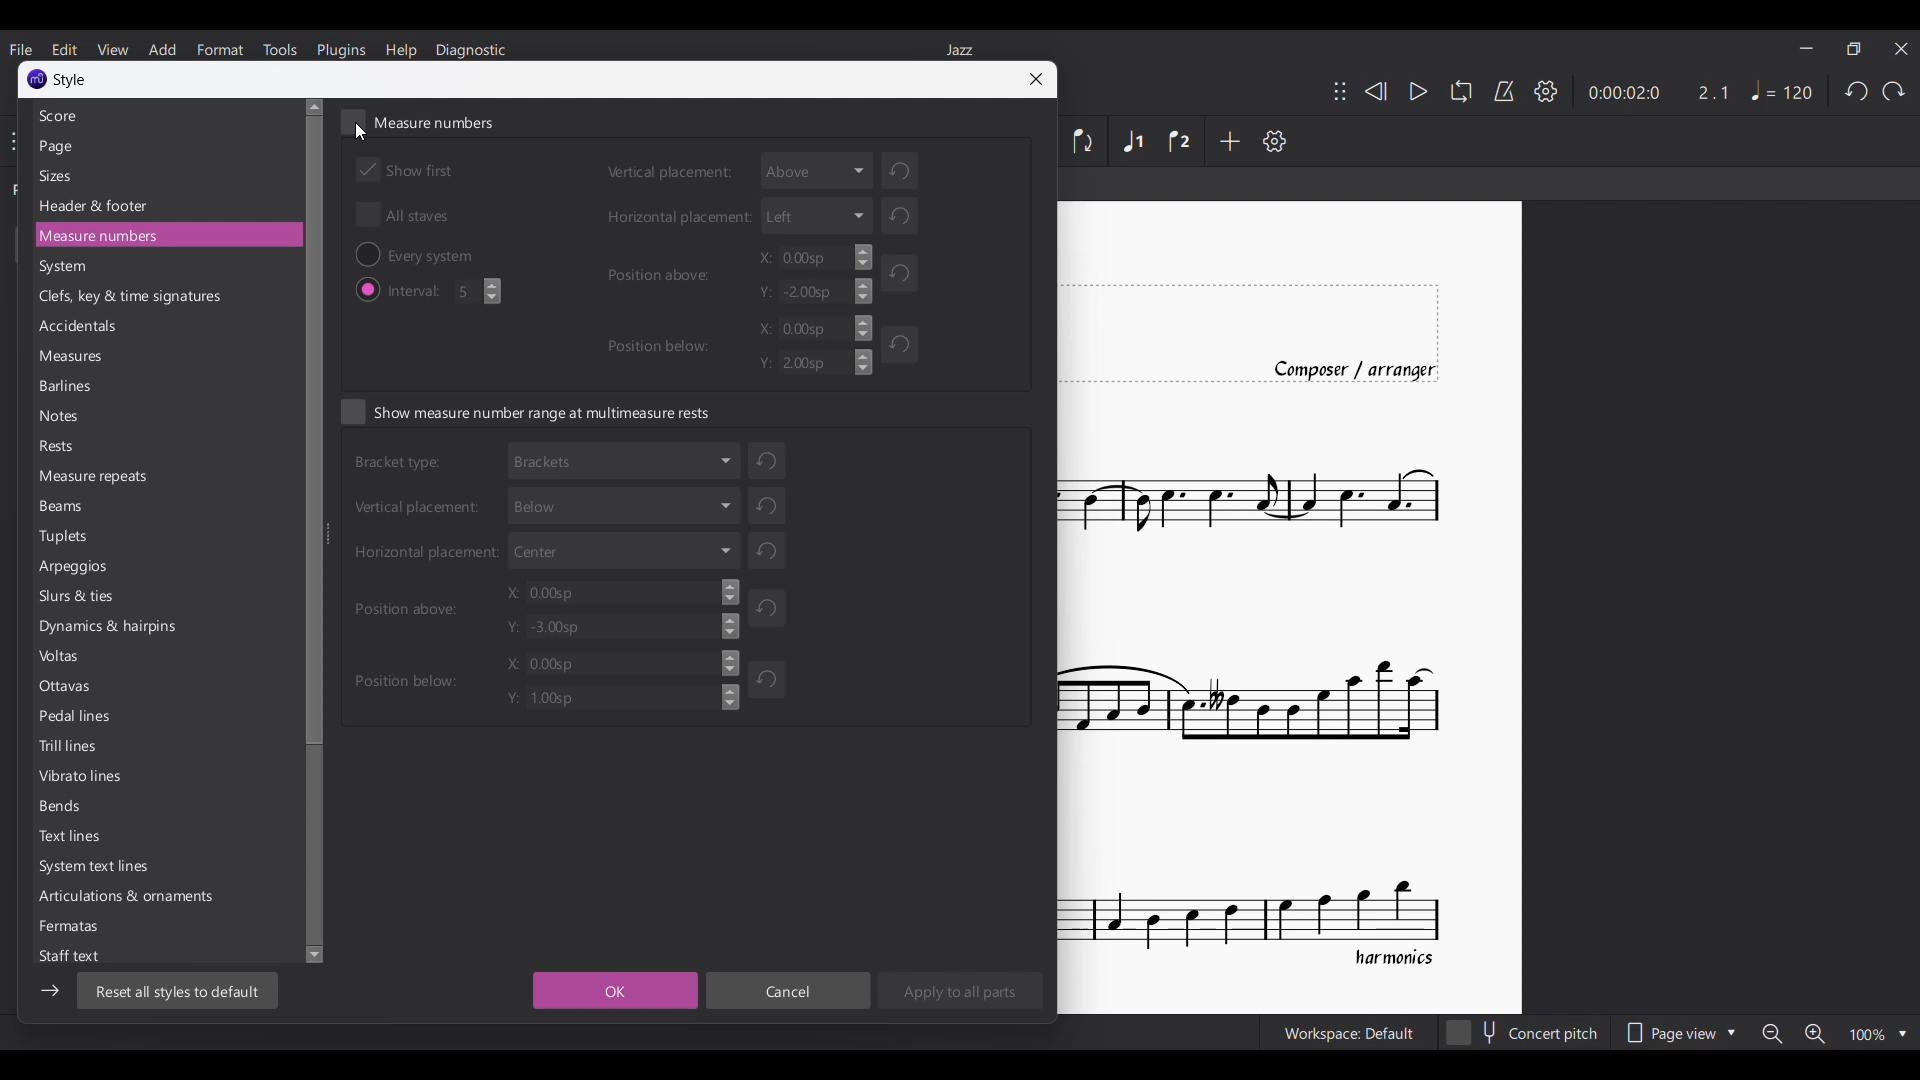 The height and width of the screenshot is (1080, 1920). I want to click on Rets, so click(62, 447).